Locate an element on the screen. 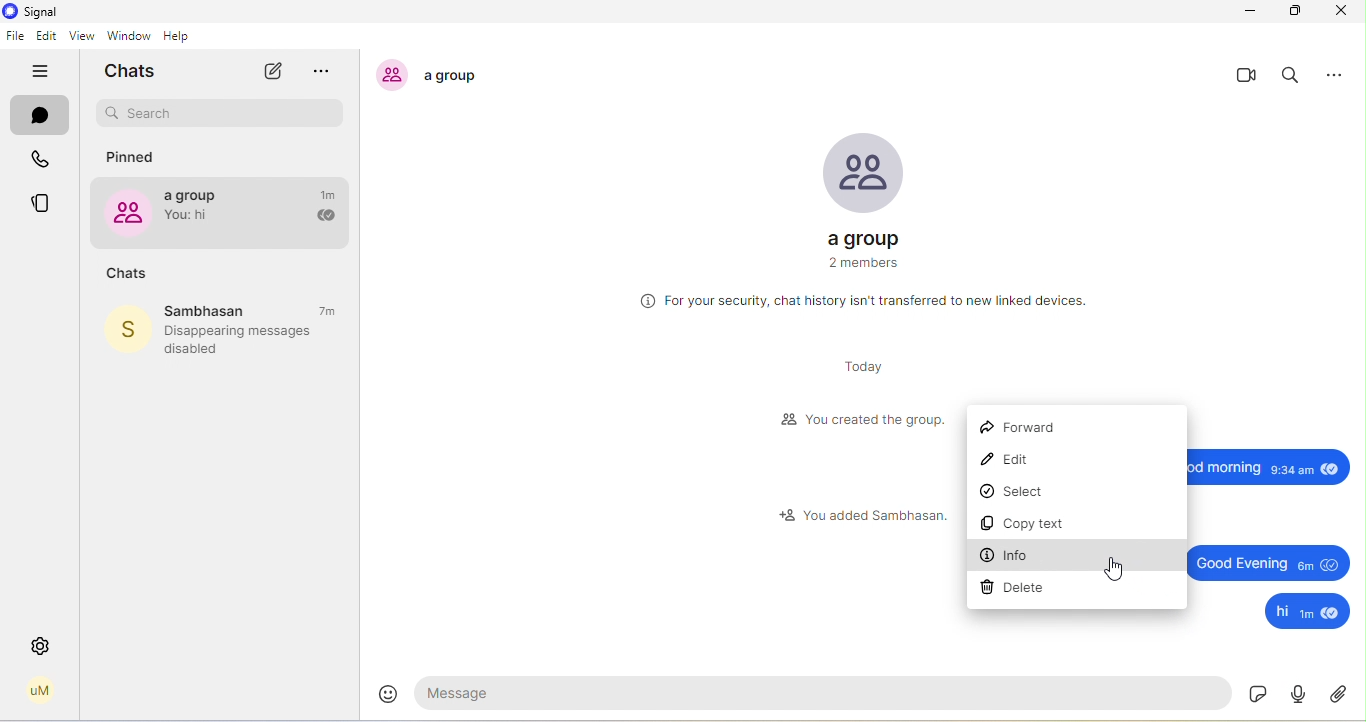 This screenshot has height=722, width=1366. good evening is located at coordinates (1268, 561).